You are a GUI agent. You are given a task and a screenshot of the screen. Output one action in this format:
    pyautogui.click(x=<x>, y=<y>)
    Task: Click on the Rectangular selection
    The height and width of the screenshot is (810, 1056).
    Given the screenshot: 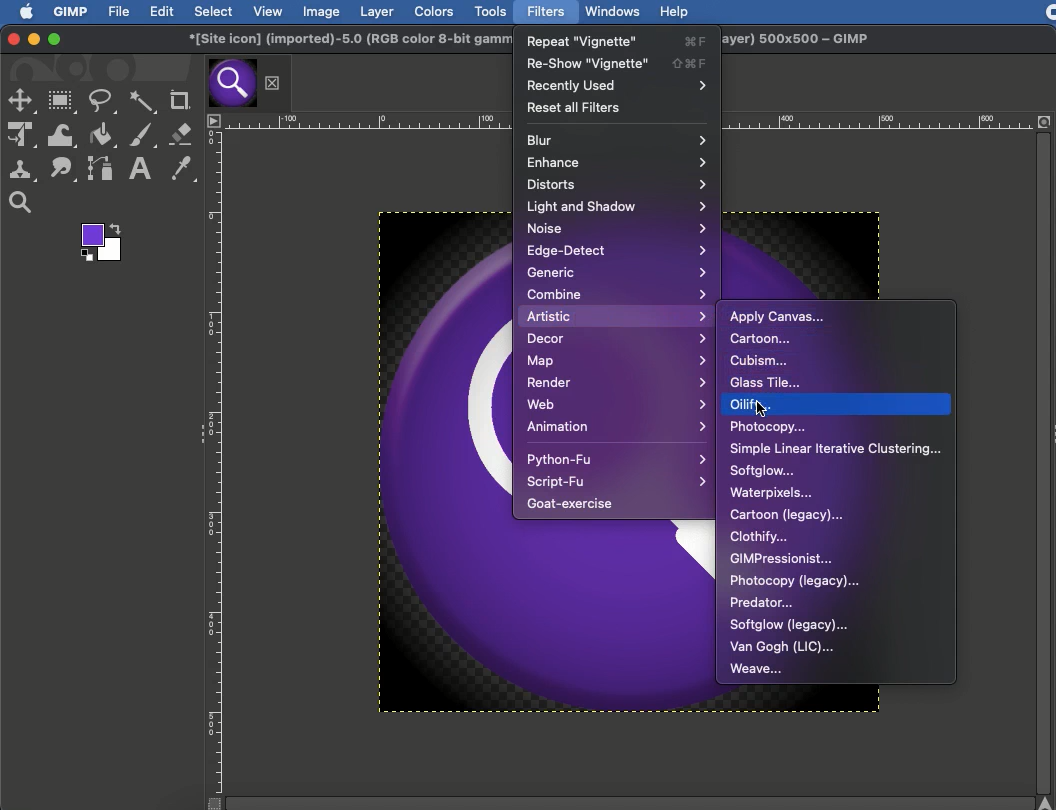 What is the action you would take?
    pyautogui.click(x=62, y=102)
    